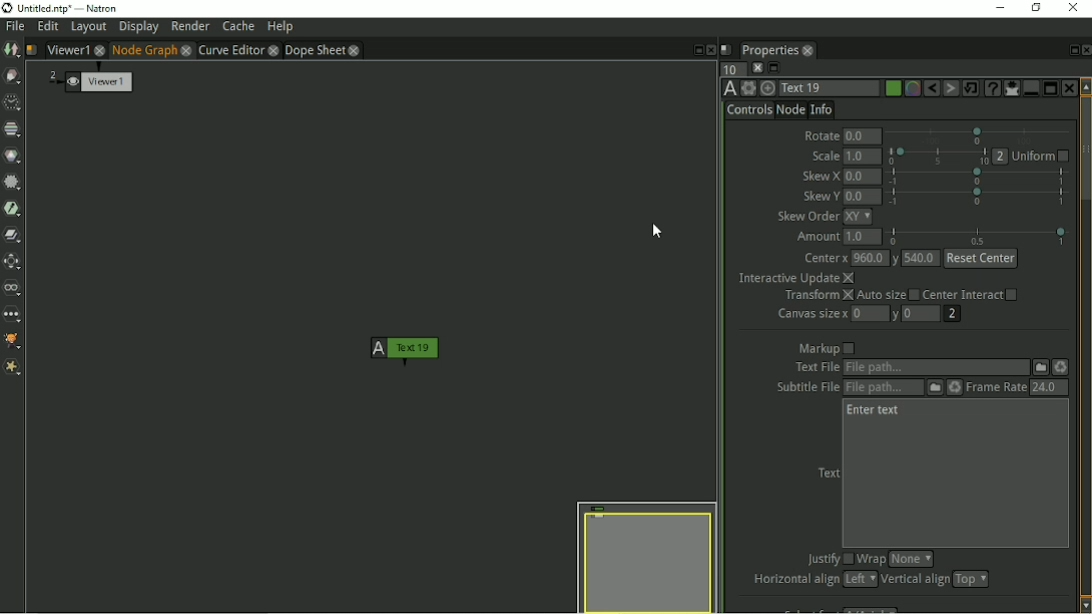  I want to click on Image, so click(11, 50).